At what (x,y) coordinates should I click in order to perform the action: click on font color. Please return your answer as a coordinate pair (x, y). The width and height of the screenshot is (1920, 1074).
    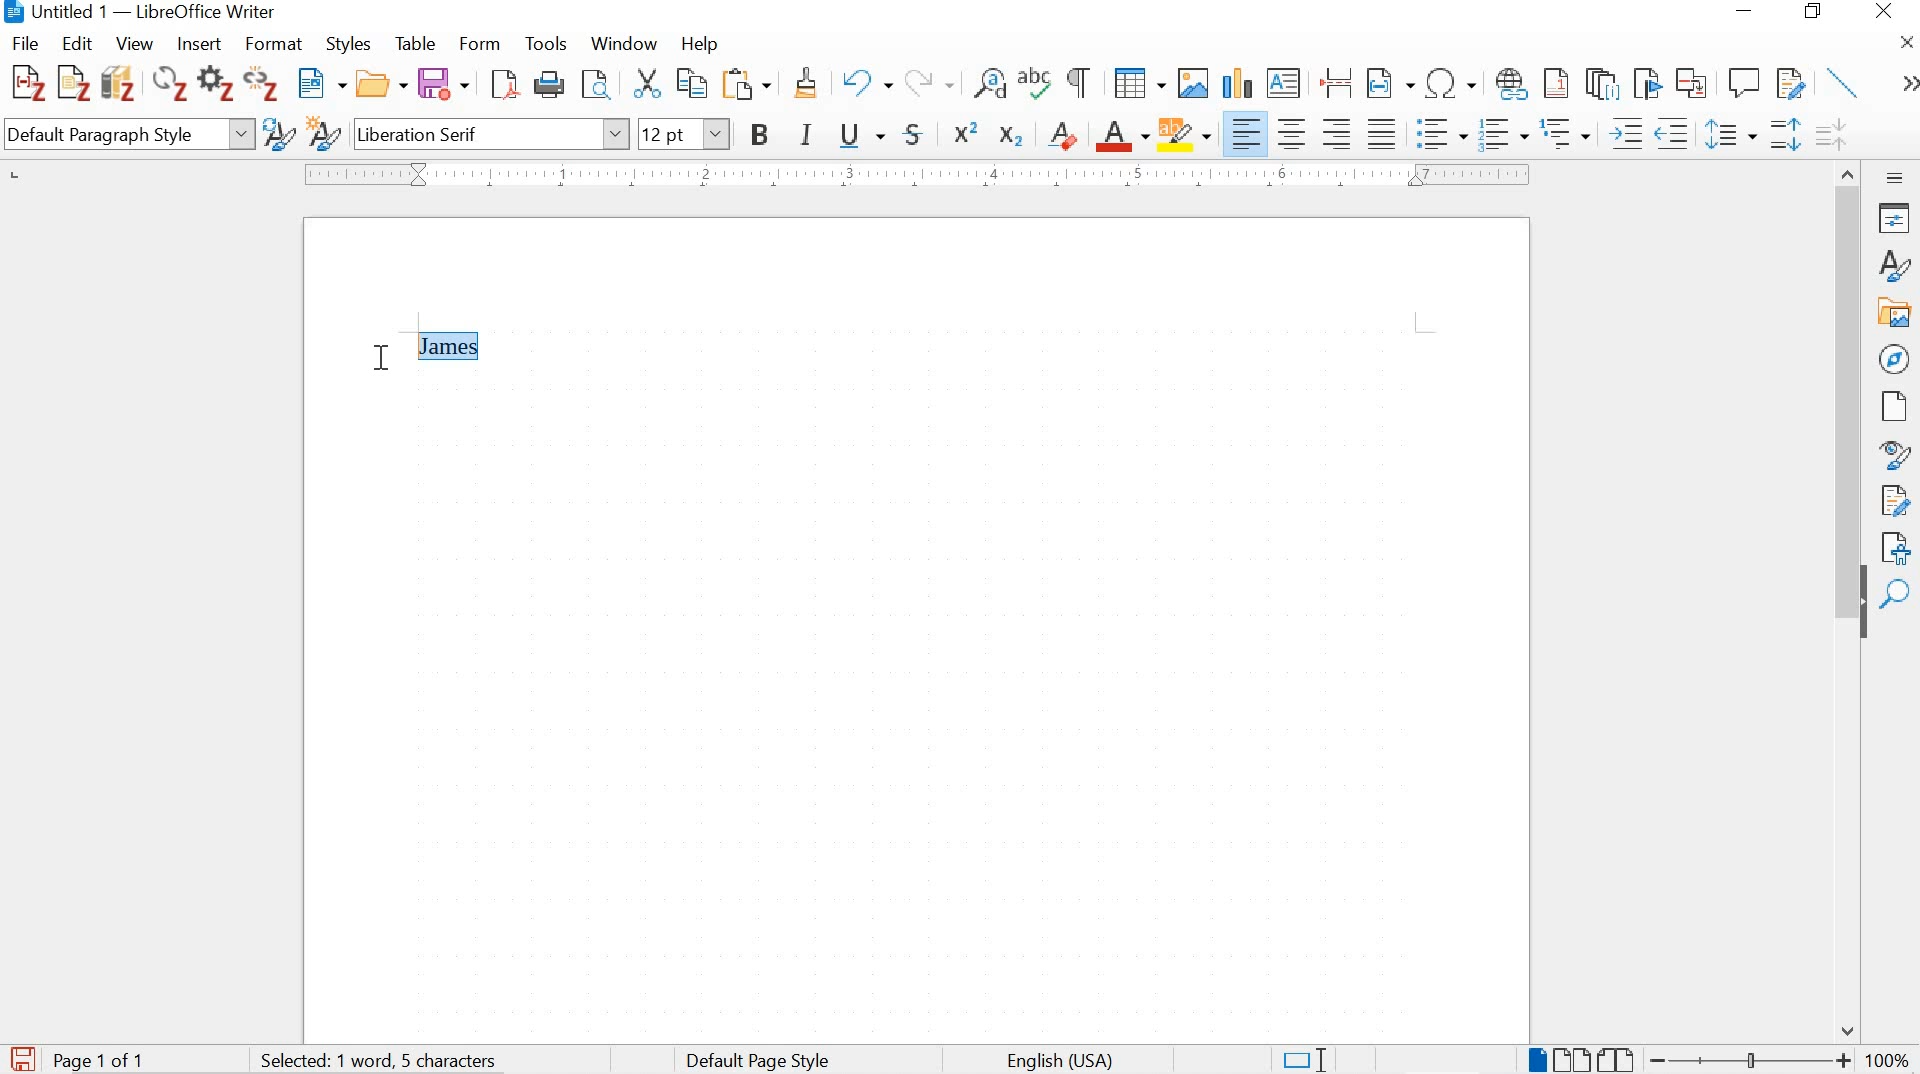
    Looking at the image, I should click on (1123, 137).